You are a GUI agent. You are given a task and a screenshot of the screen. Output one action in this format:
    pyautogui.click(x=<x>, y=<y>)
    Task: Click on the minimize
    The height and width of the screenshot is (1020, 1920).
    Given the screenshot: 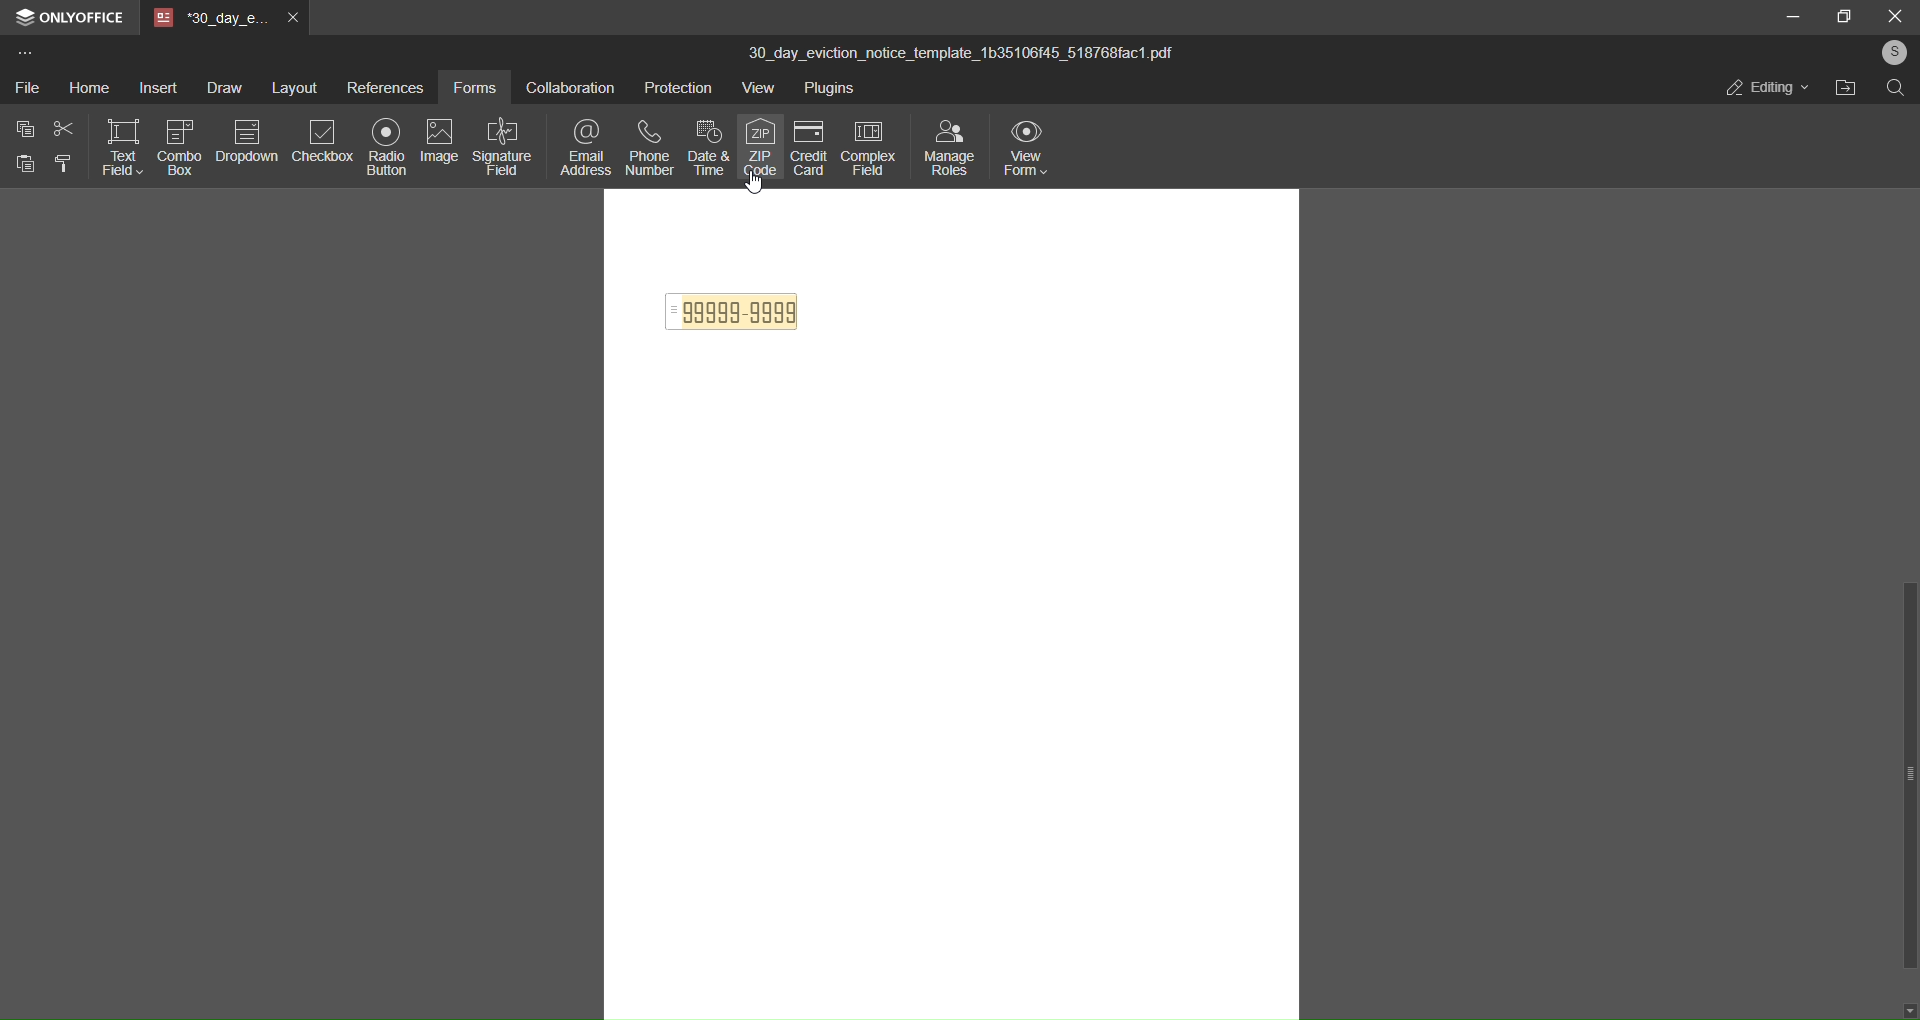 What is the action you would take?
    pyautogui.click(x=1791, y=14)
    